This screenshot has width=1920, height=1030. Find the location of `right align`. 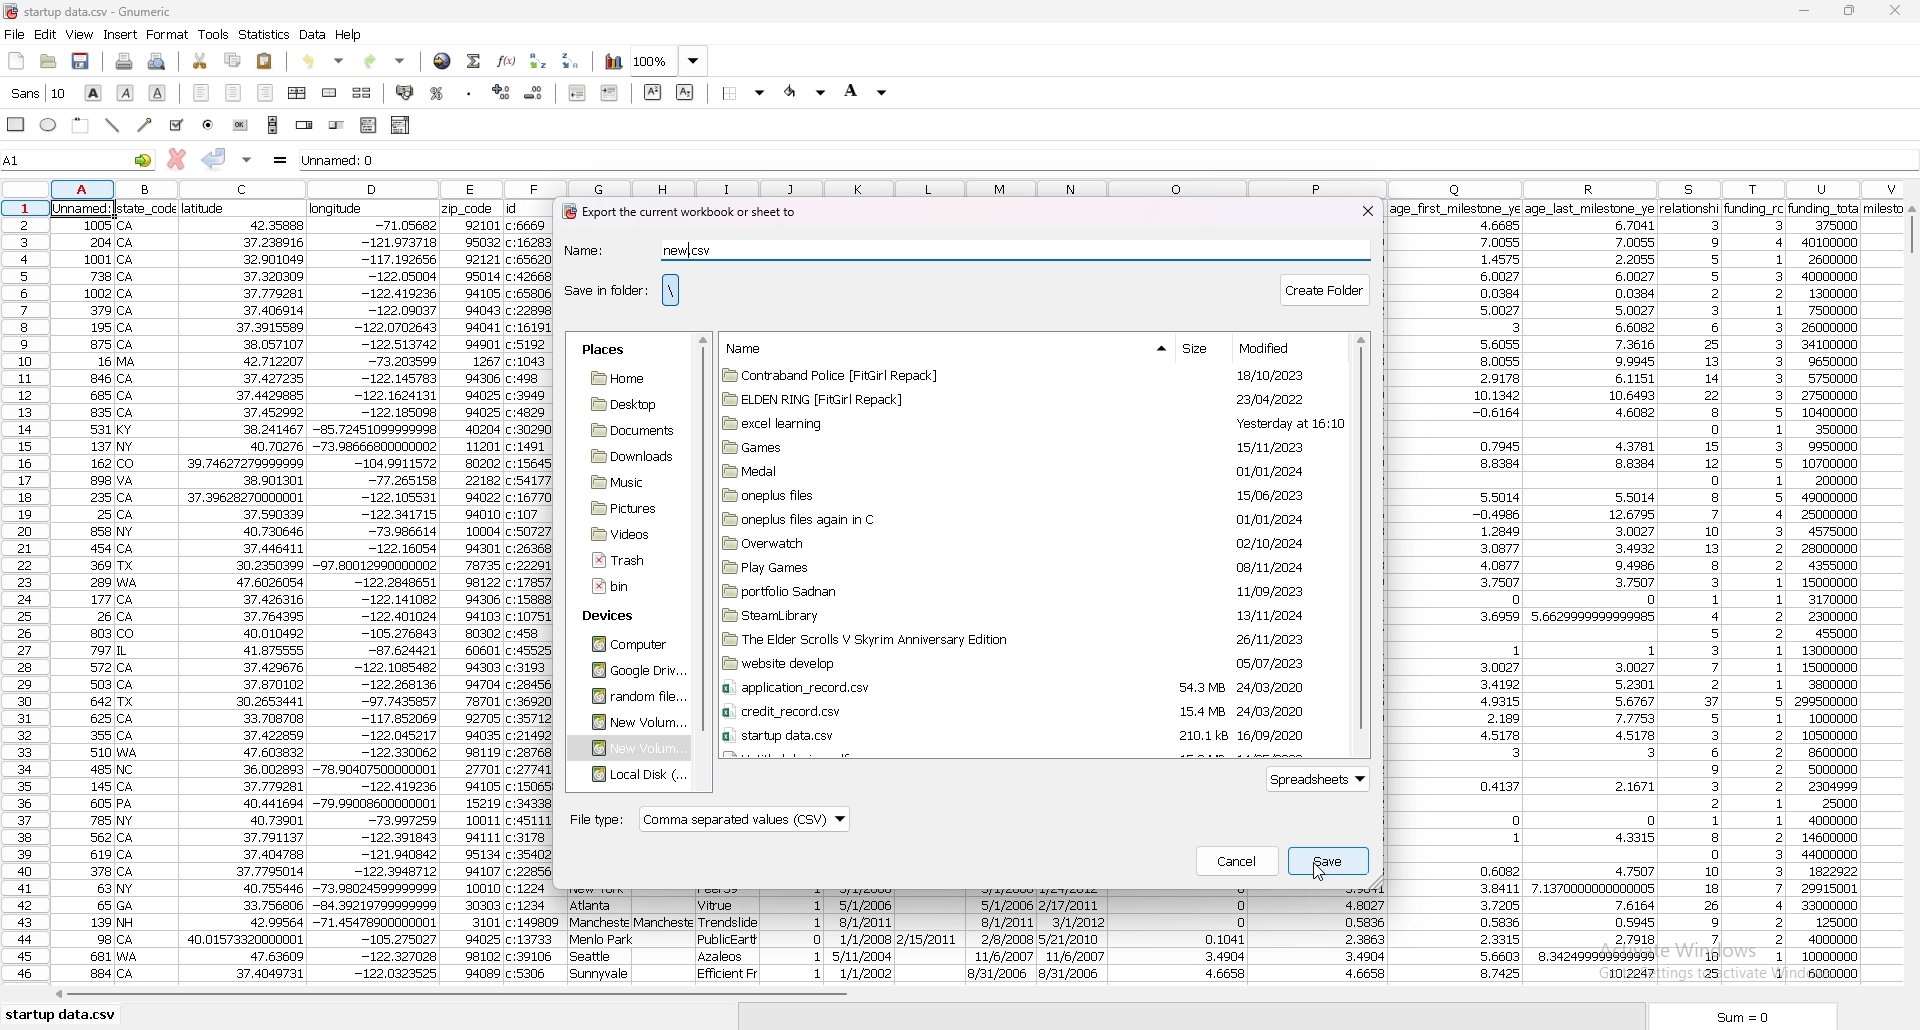

right align is located at coordinates (266, 93).